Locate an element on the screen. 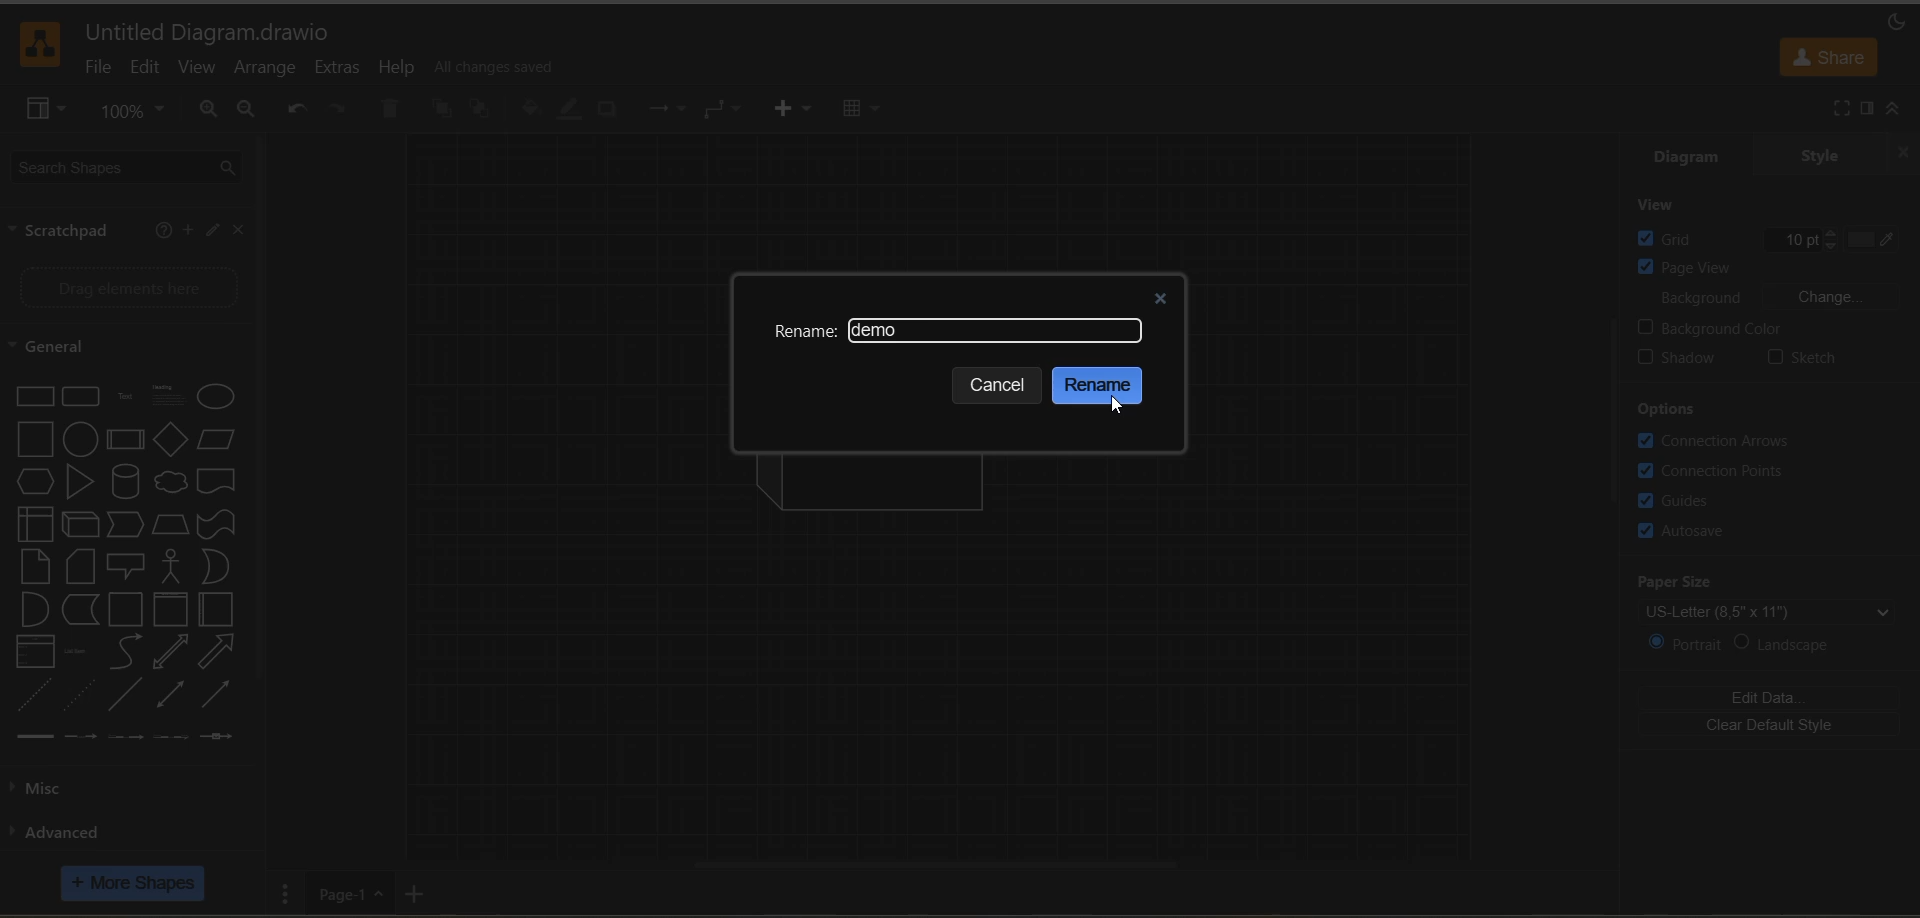 This screenshot has height=918, width=1920. pages is located at coordinates (291, 893).